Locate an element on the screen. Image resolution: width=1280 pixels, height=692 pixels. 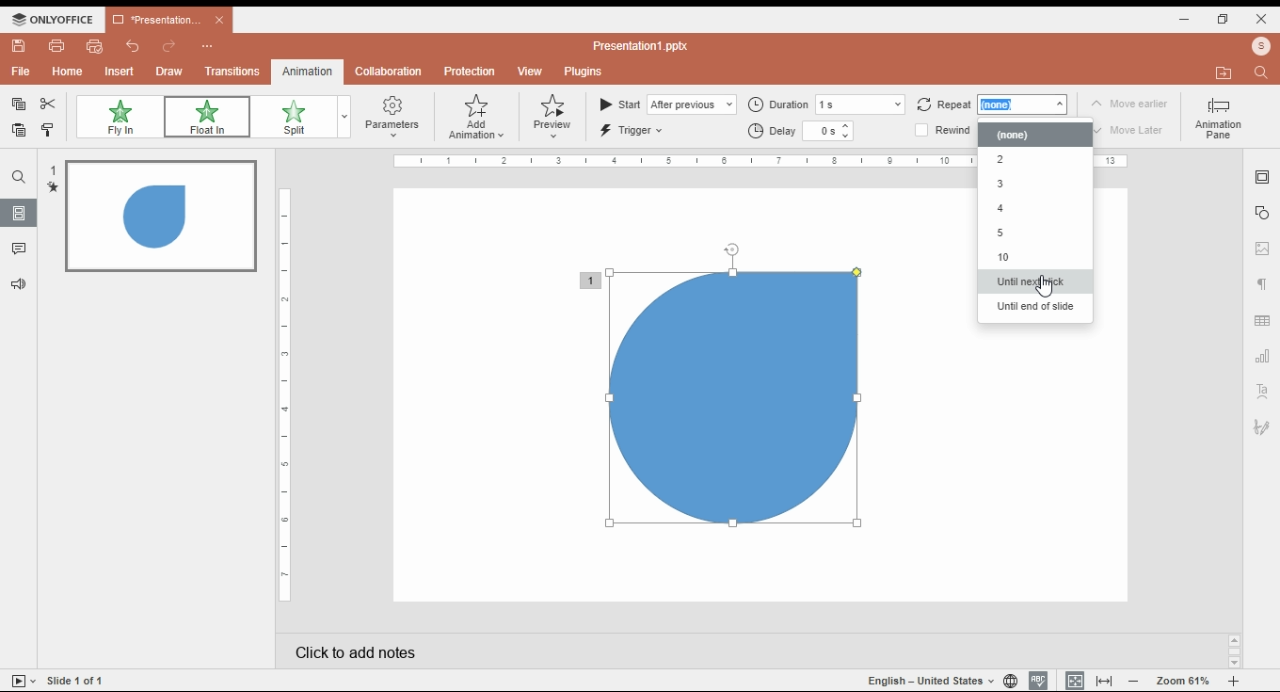
find is located at coordinates (1263, 73).